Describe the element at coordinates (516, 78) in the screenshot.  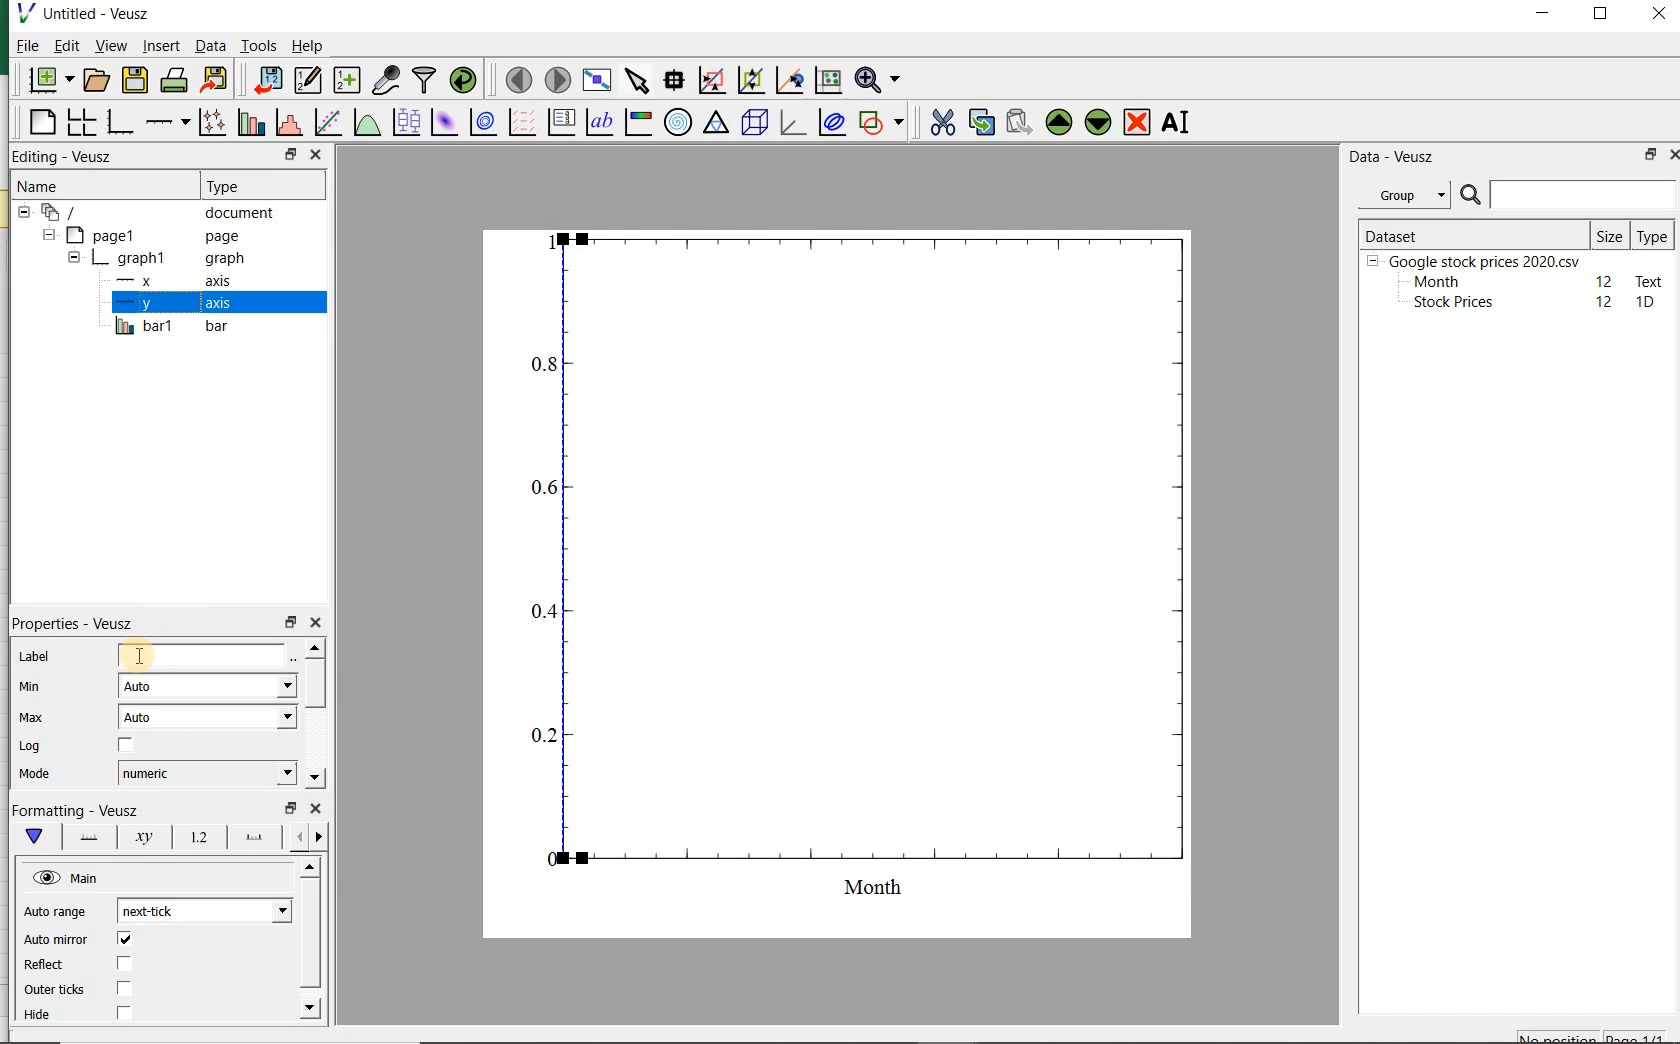
I see `move to the previous page` at that location.